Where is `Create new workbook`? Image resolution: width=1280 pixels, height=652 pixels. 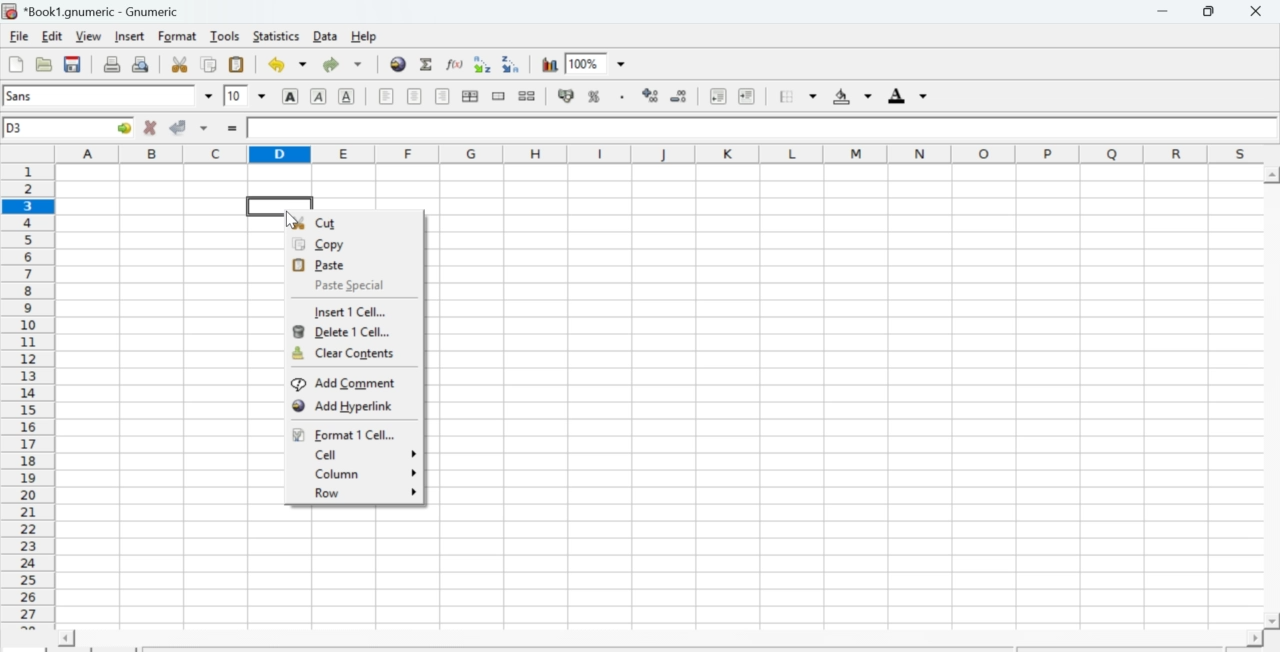
Create new workbook is located at coordinates (13, 65).